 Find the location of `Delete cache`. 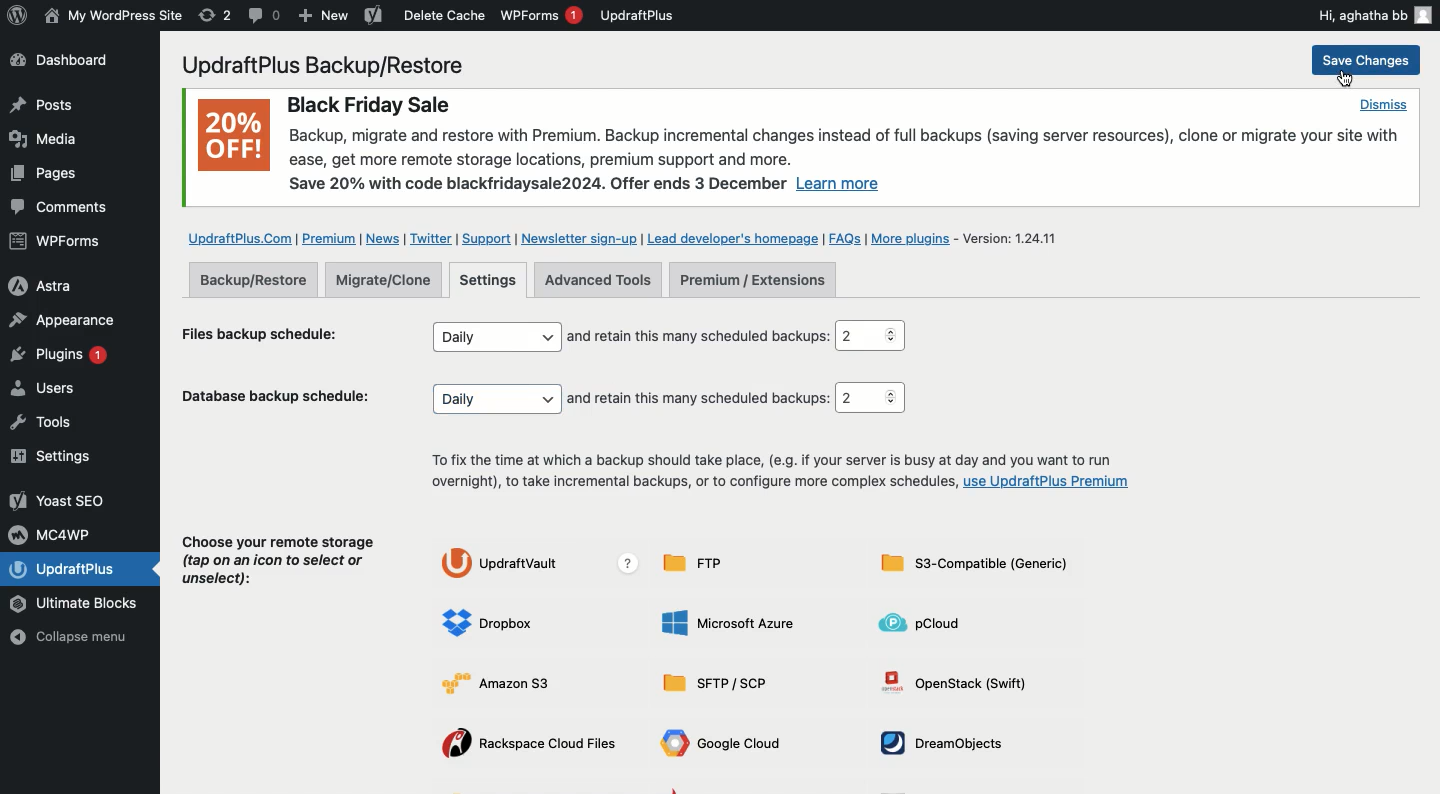

Delete cache is located at coordinates (445, 15).